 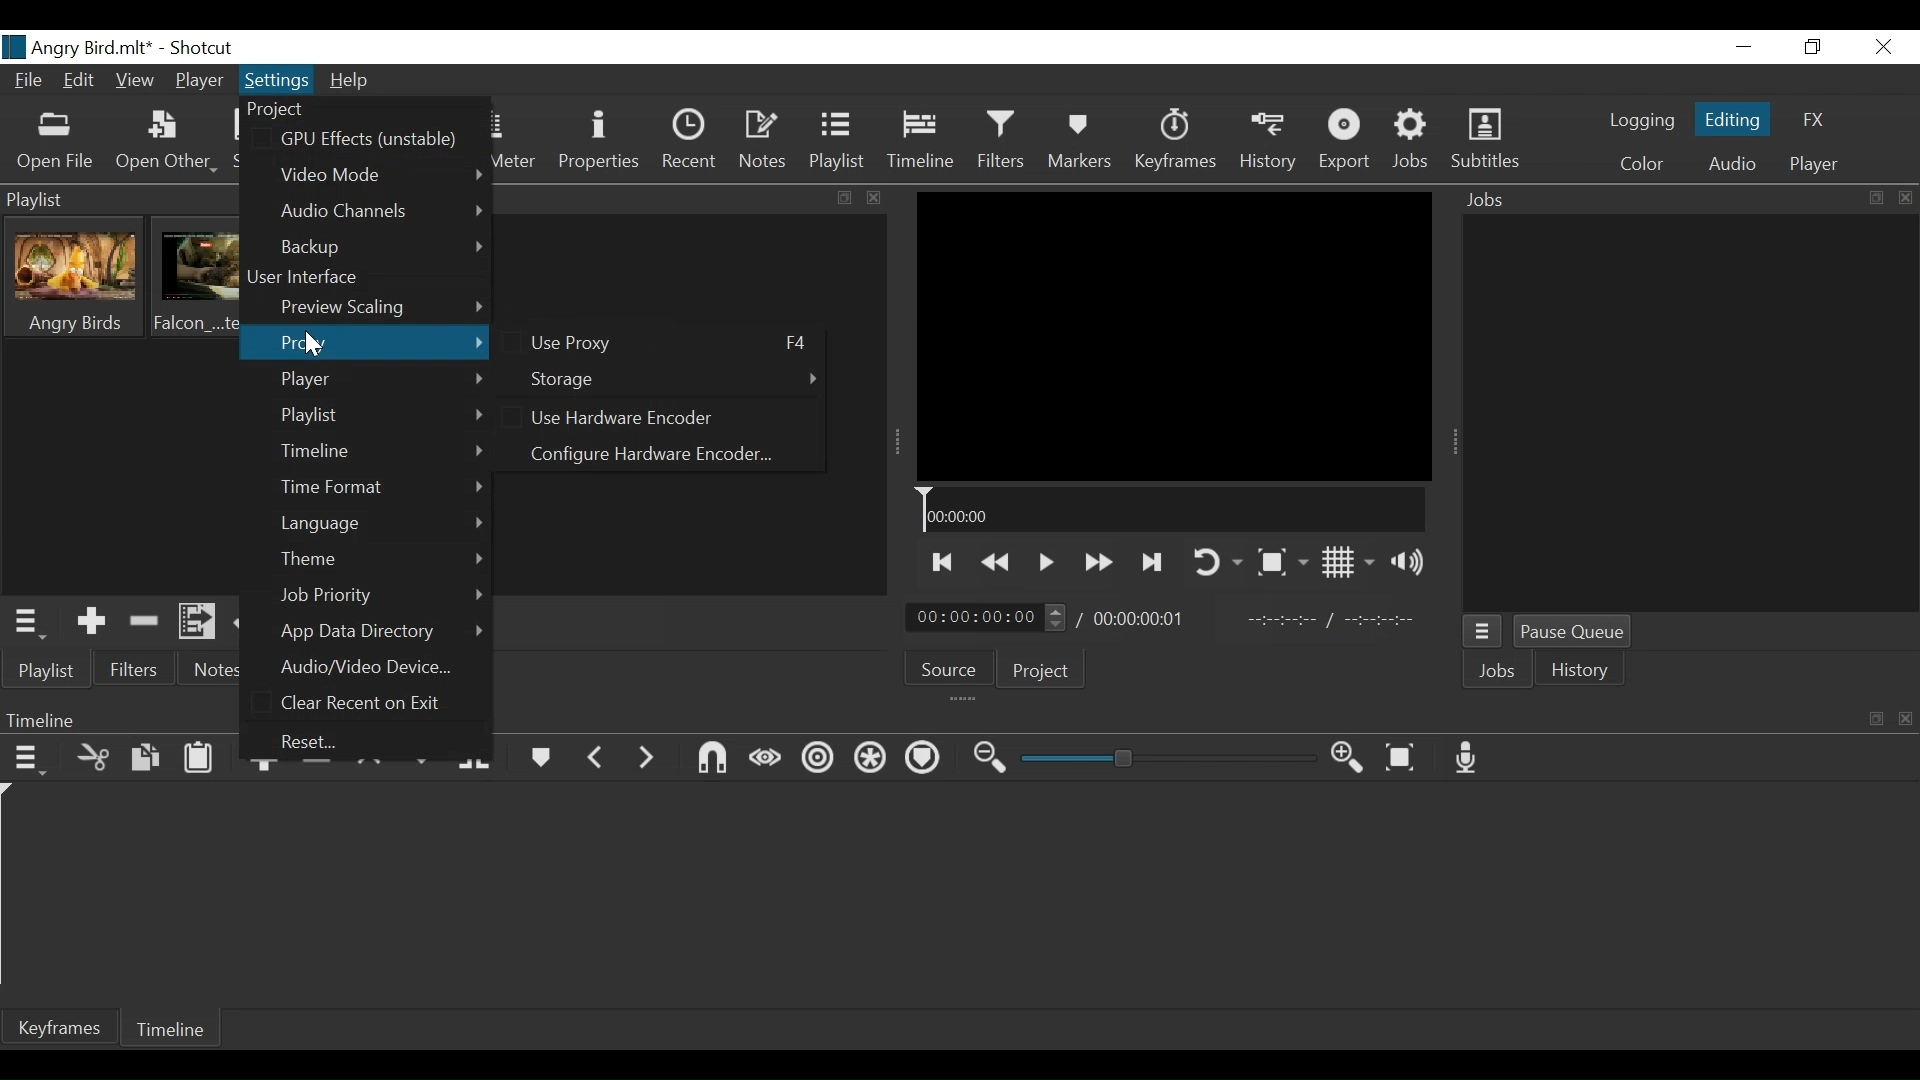 I want to click on Recent, so click(x=692, y=140).